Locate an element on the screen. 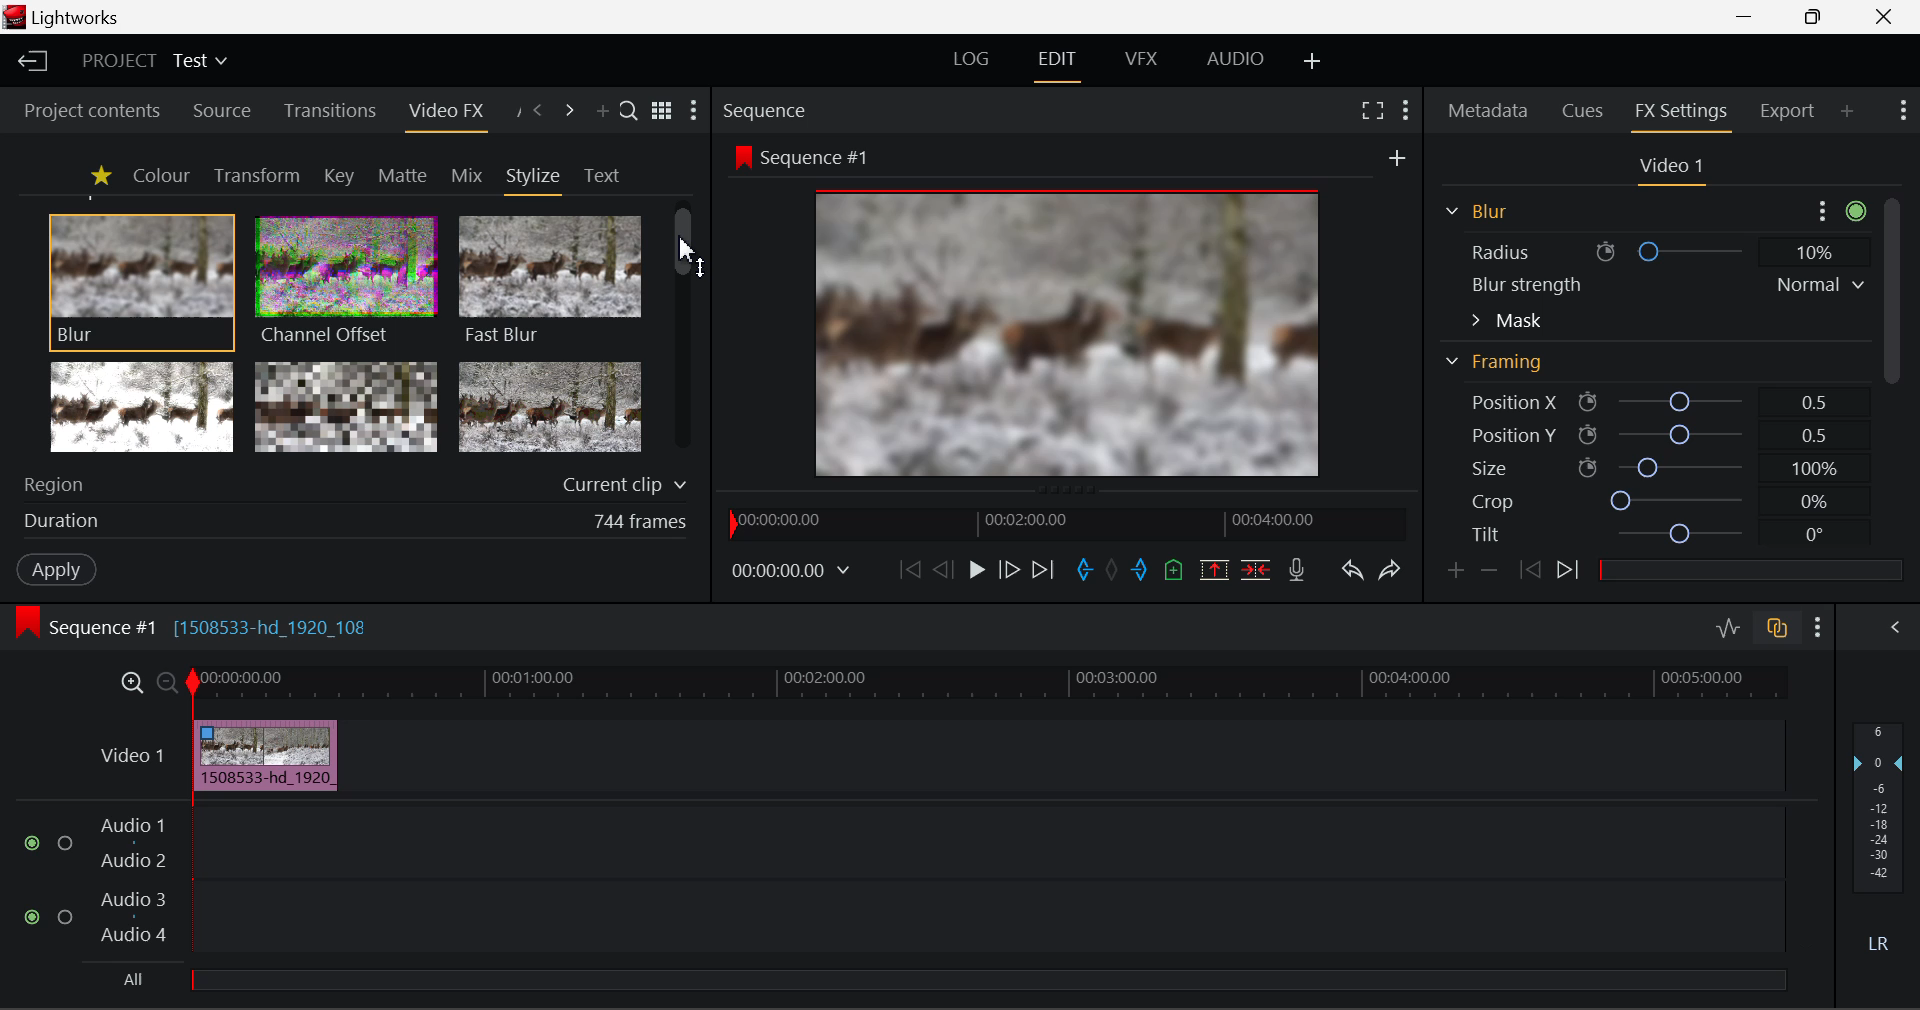  Sequence #1 Edit Timeline is located at coordinates (199, 625).